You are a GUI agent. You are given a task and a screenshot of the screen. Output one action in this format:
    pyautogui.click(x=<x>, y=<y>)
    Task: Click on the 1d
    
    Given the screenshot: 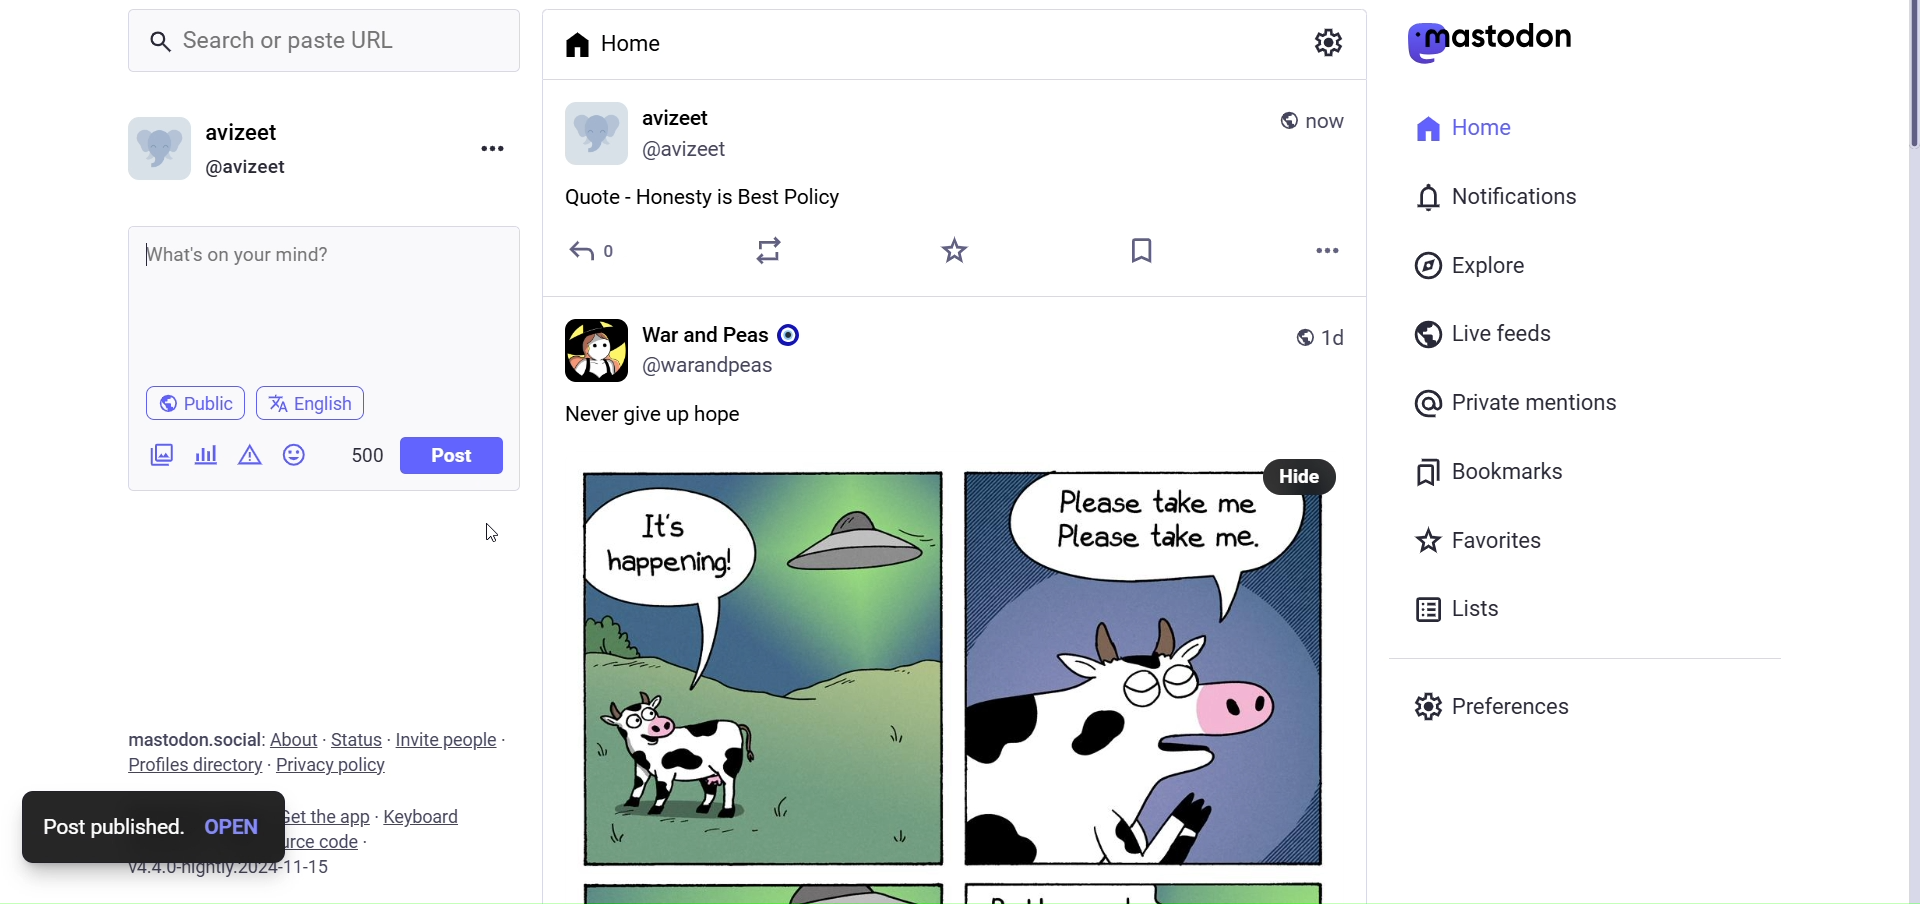 What is the action you would take?
    pyautogui.click(x=1340, y=334)
    